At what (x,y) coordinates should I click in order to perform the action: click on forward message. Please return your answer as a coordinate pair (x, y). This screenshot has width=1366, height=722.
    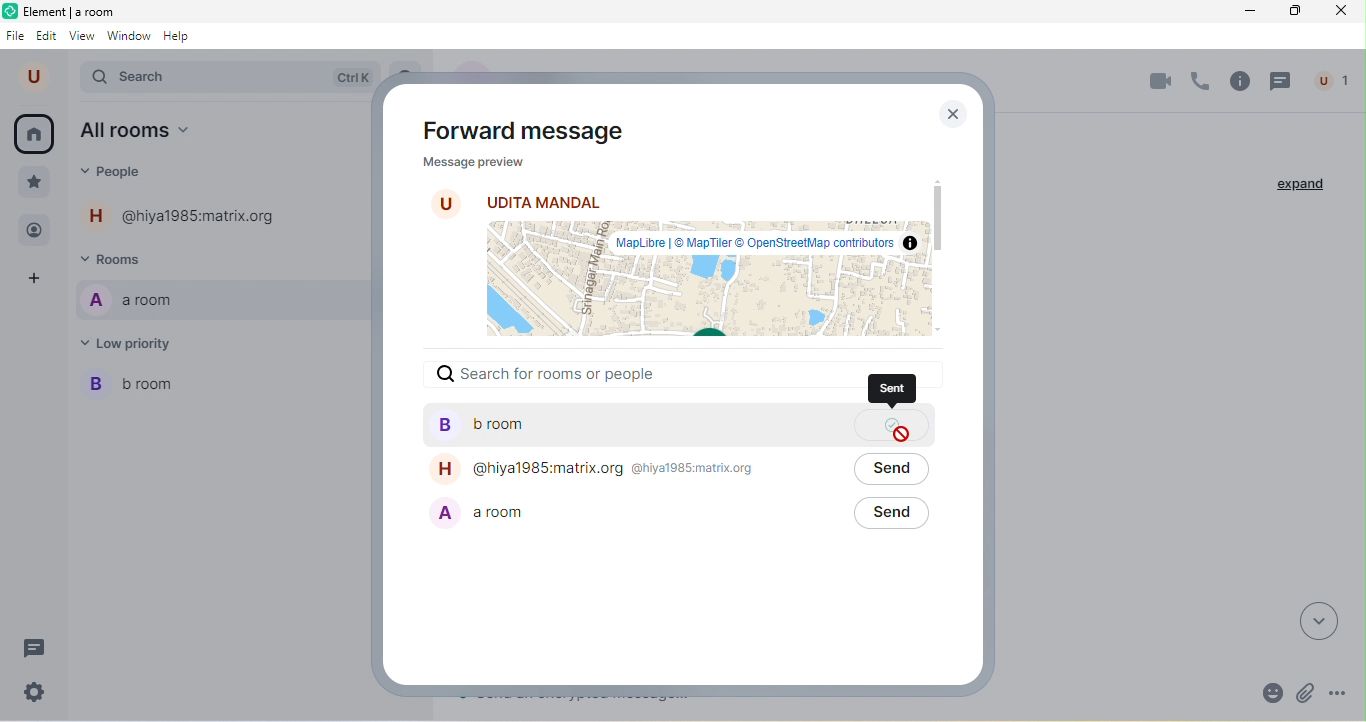
    Looking at the image, I should click on (535, 130).